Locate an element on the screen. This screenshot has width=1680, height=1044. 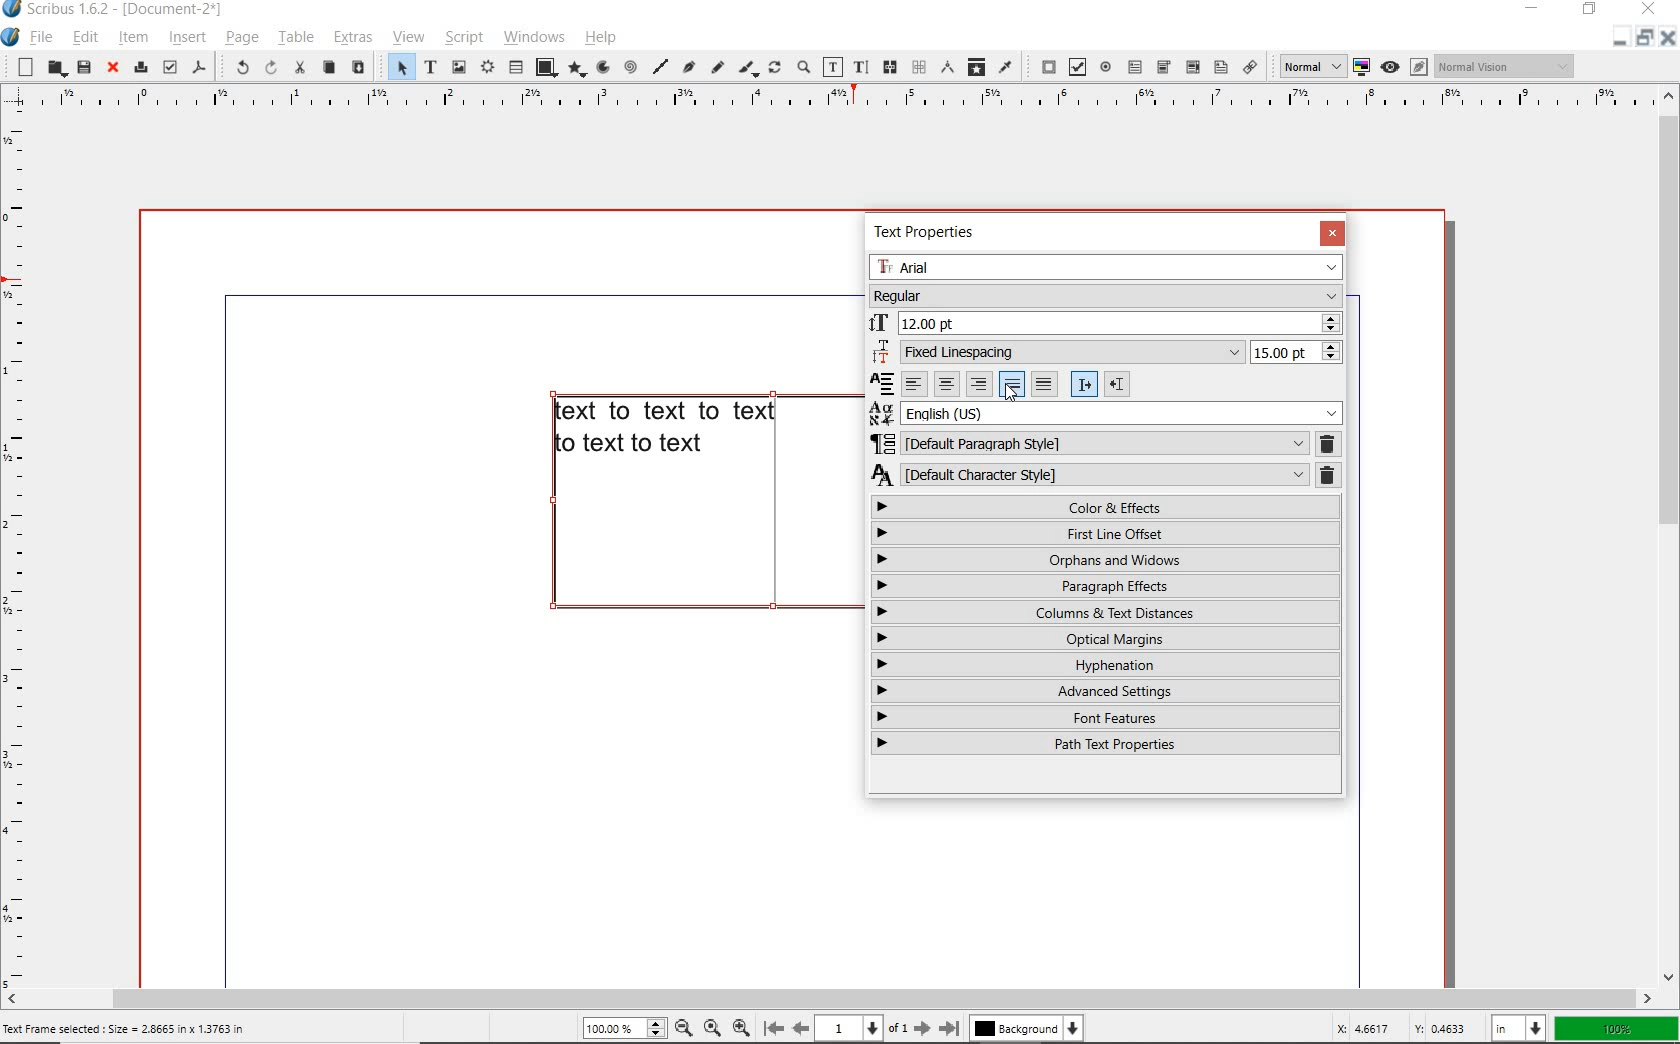
freehand line is located at coordinates (715, 66).